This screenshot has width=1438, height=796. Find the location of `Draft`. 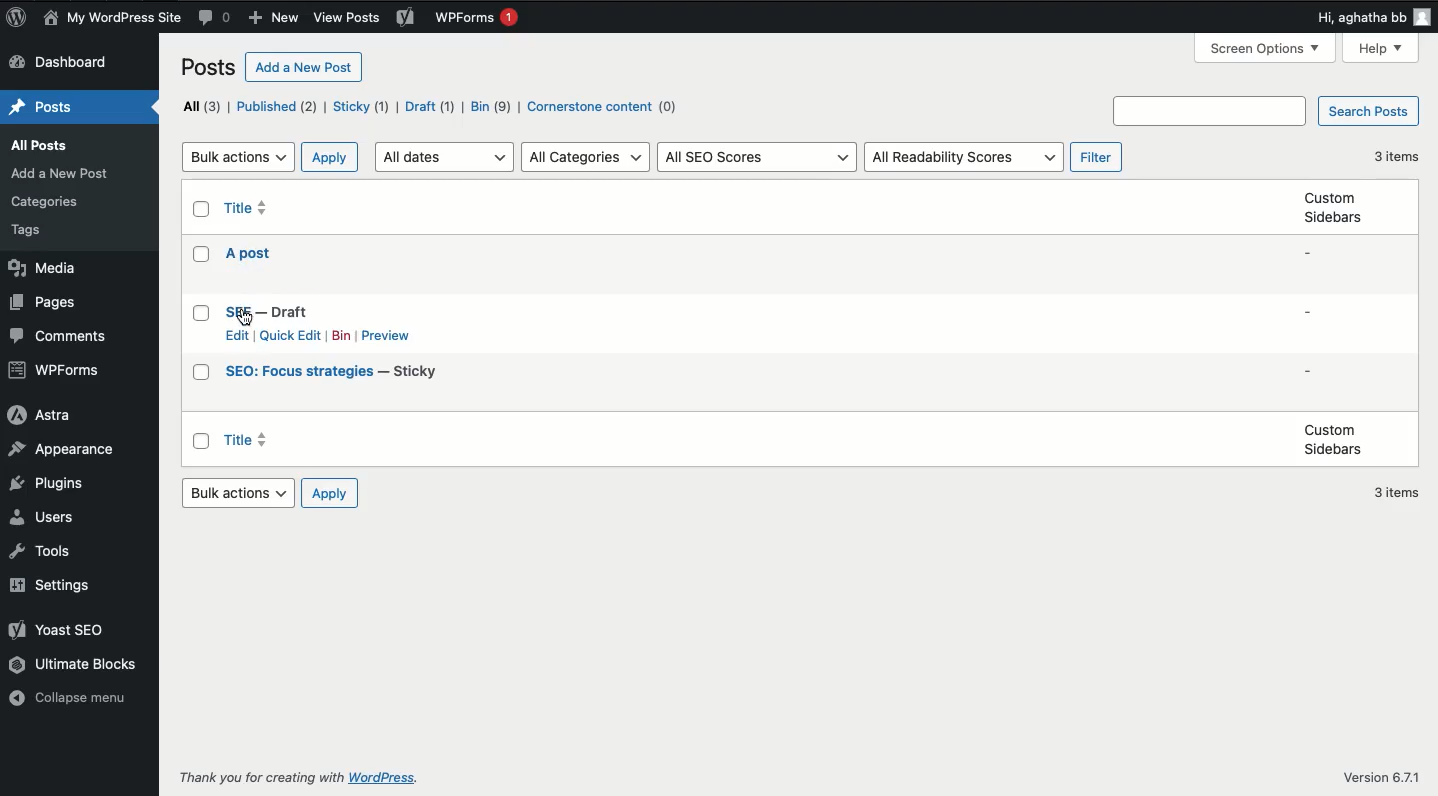

Draft is located at coordinates (429, 106).